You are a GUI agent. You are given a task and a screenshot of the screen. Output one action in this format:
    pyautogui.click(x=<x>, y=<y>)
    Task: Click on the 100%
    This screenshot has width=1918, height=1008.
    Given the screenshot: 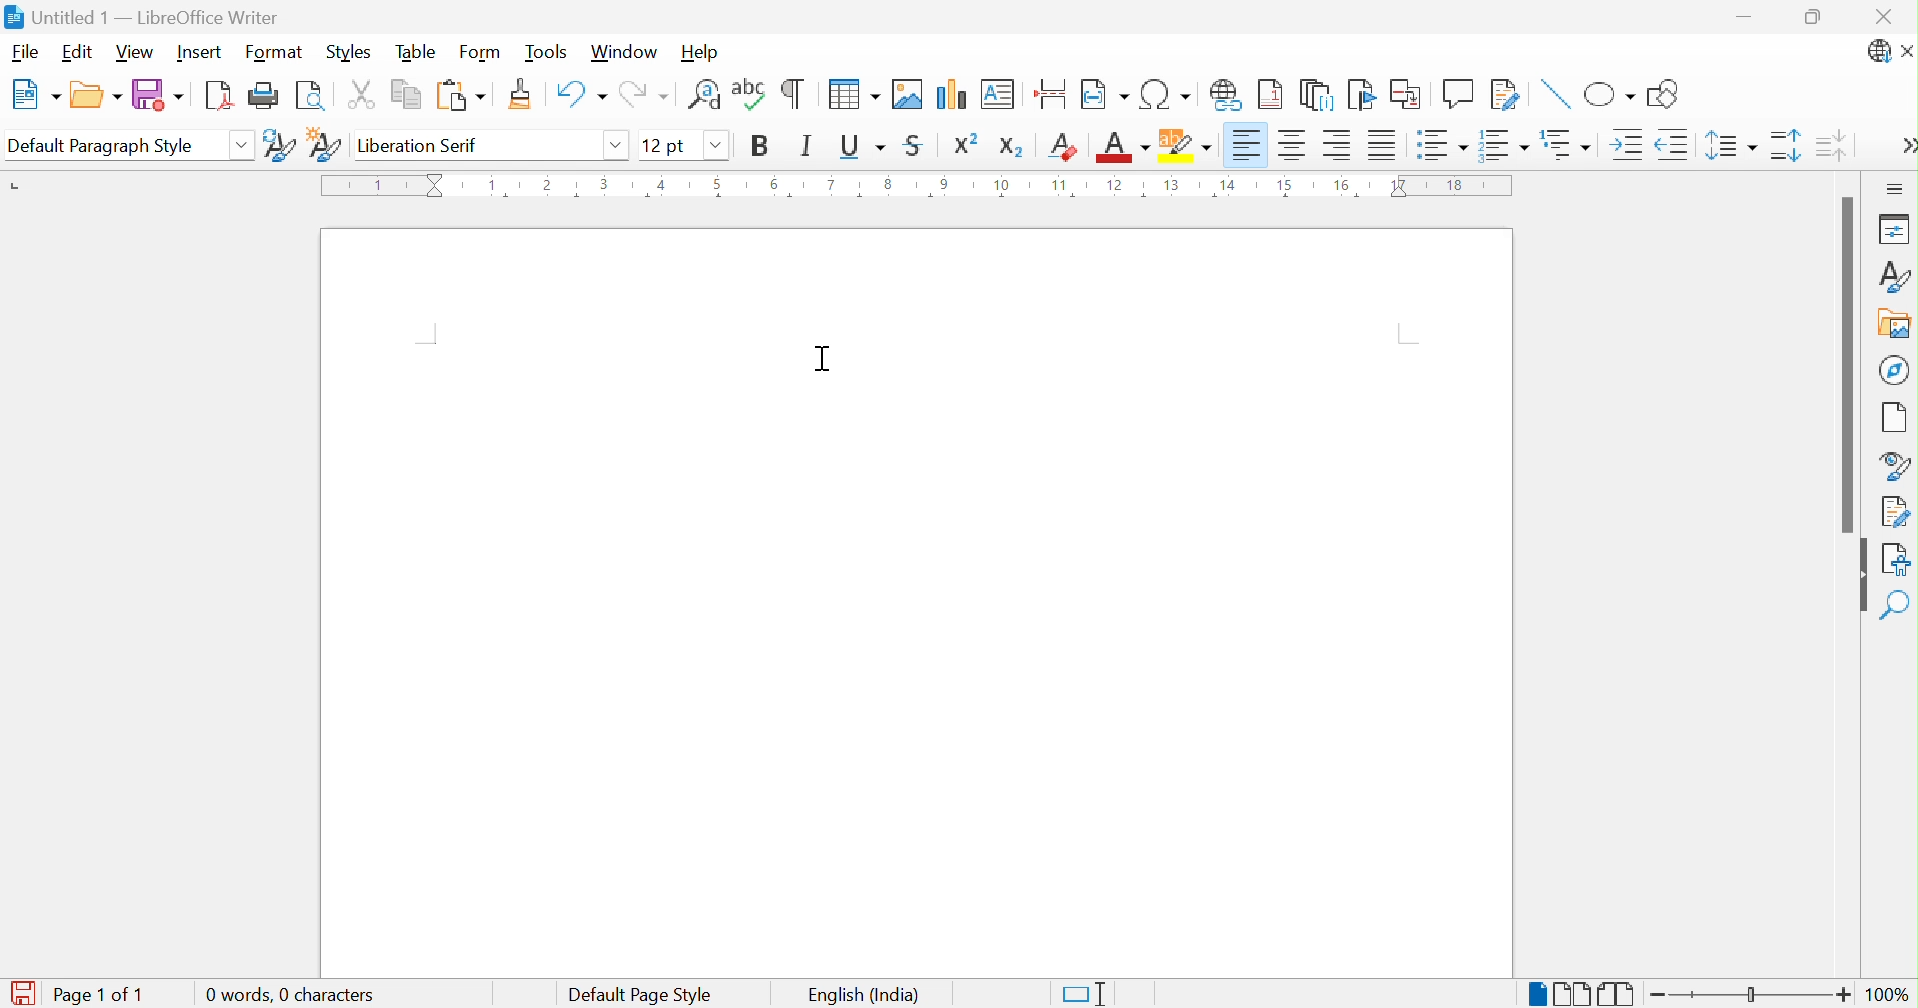 What is the action you would take?
    pyautogui.click(x=1887, y=995)
    